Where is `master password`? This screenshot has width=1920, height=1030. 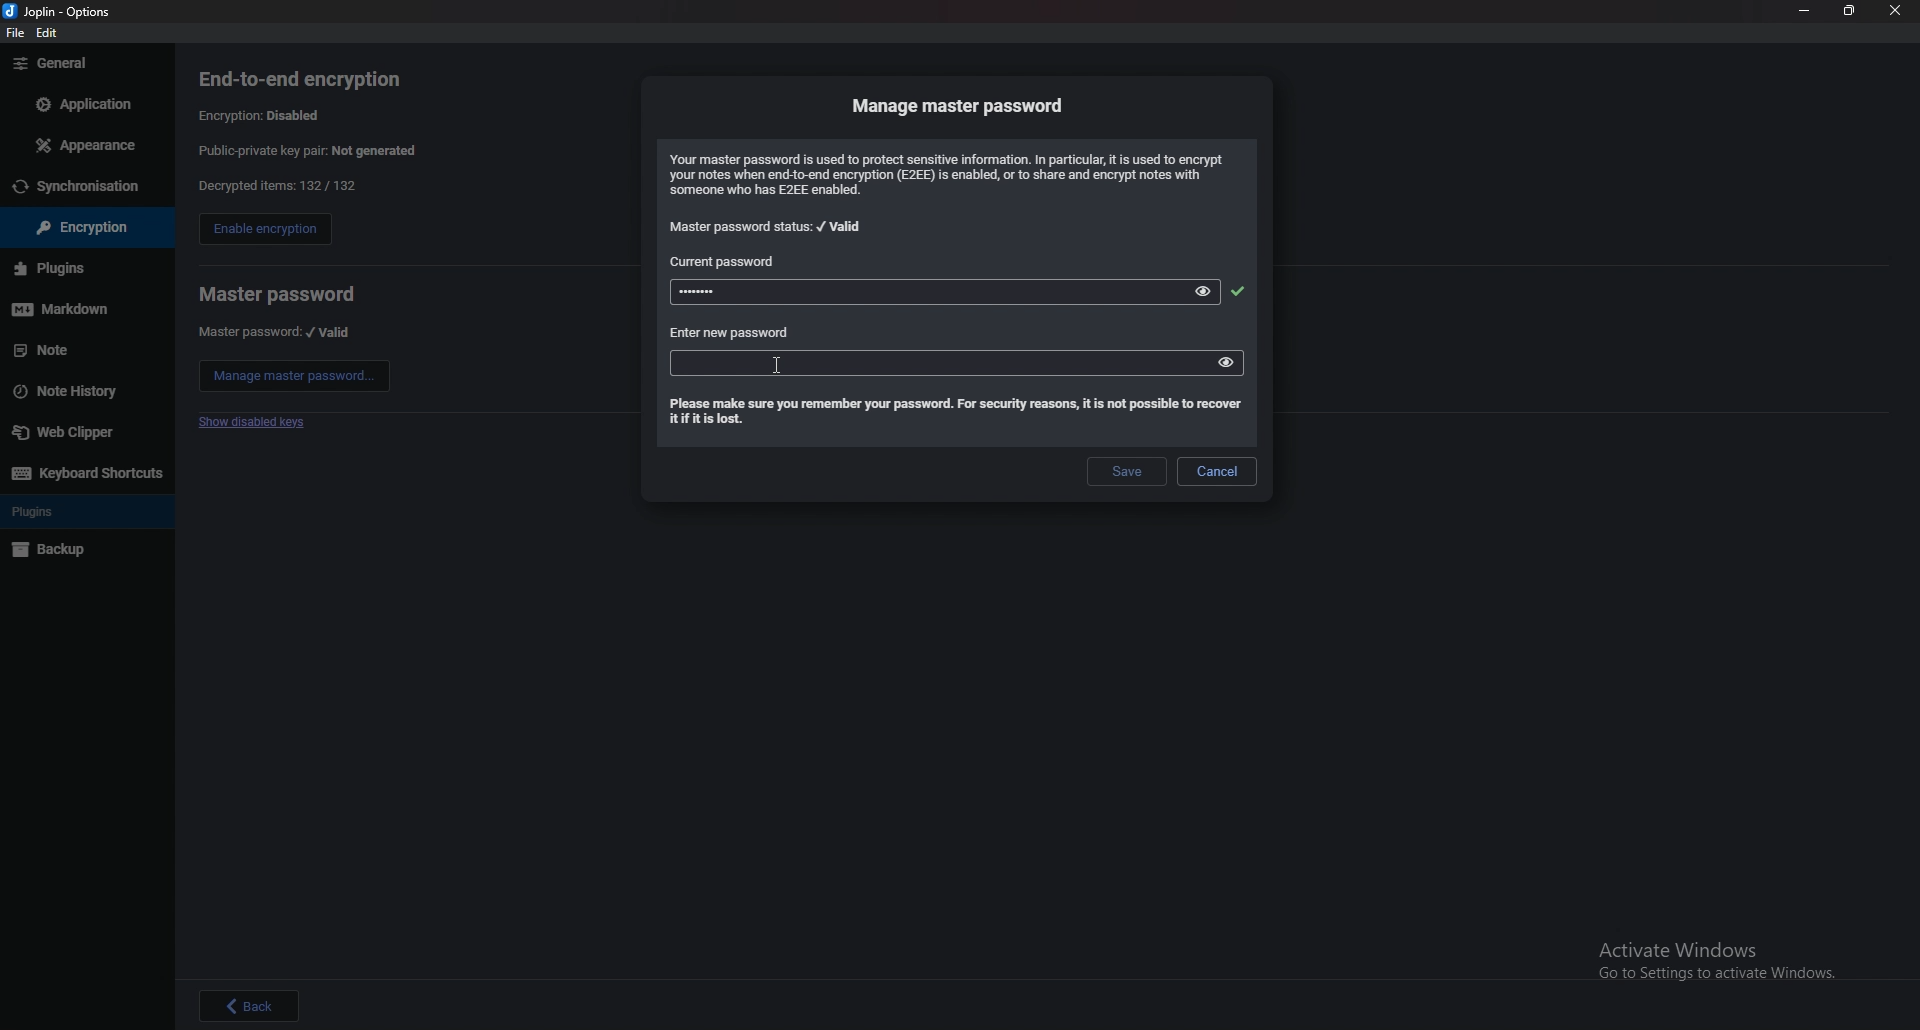
master password is located at coordinates (277, 294).